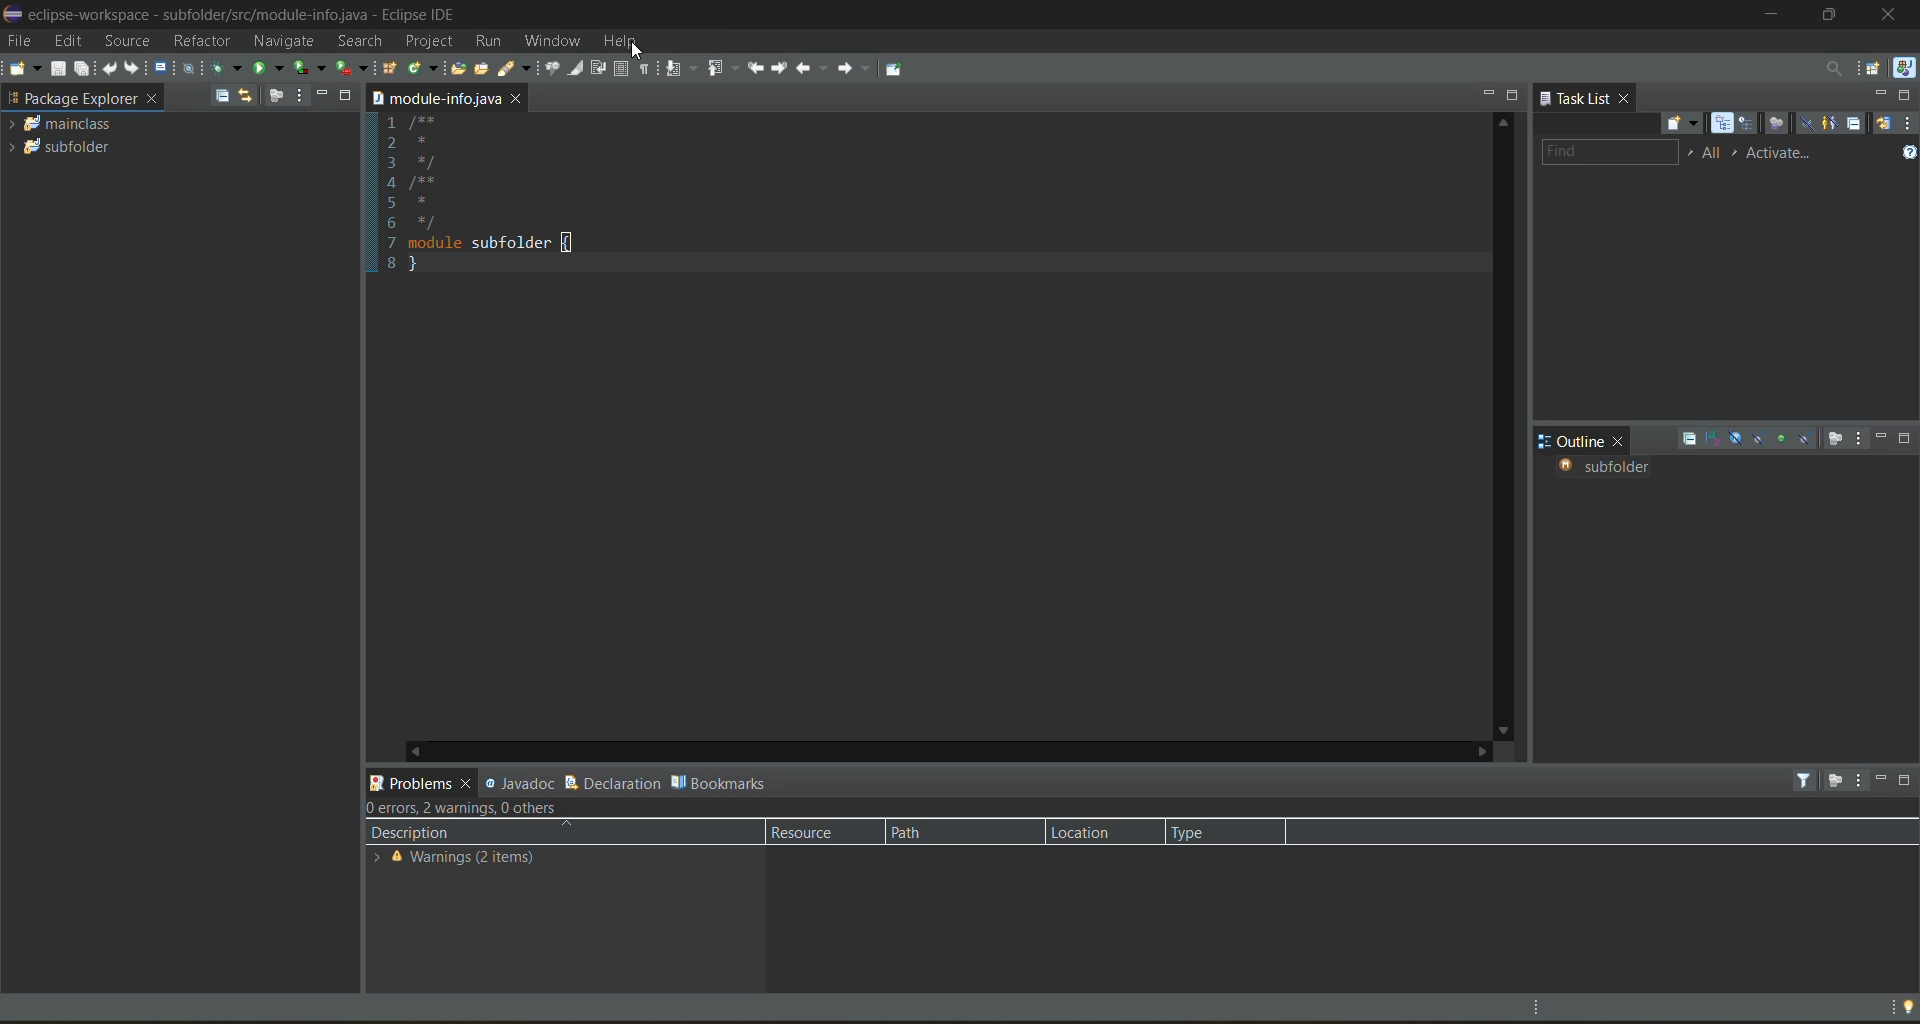 The height and width of the screenshot is (1024, 1920). Describe the element at coordinates (1779, 123) in the screenshot. I see `focus on workweek ` at that location.